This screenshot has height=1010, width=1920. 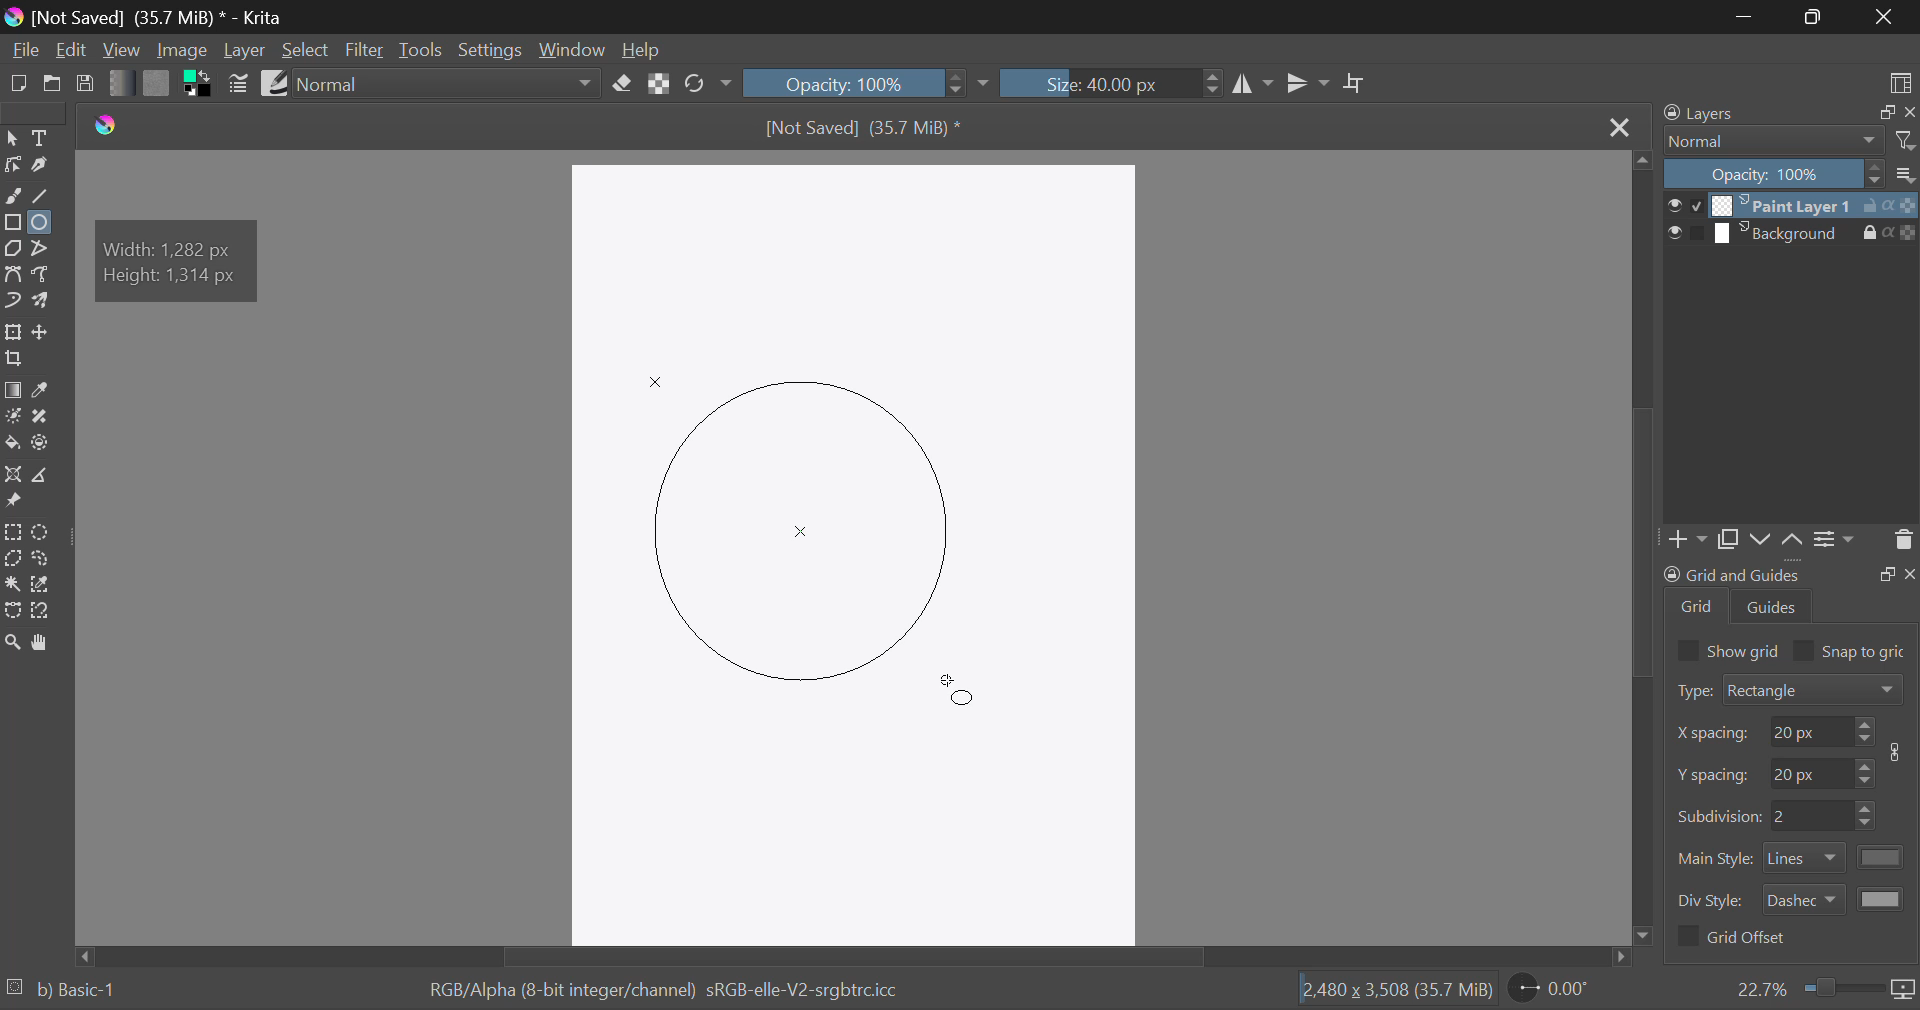 What do you see at coordinates (1727, 649) in the screenshot?
I see `Show grid` at bounding box center [1727, 649].